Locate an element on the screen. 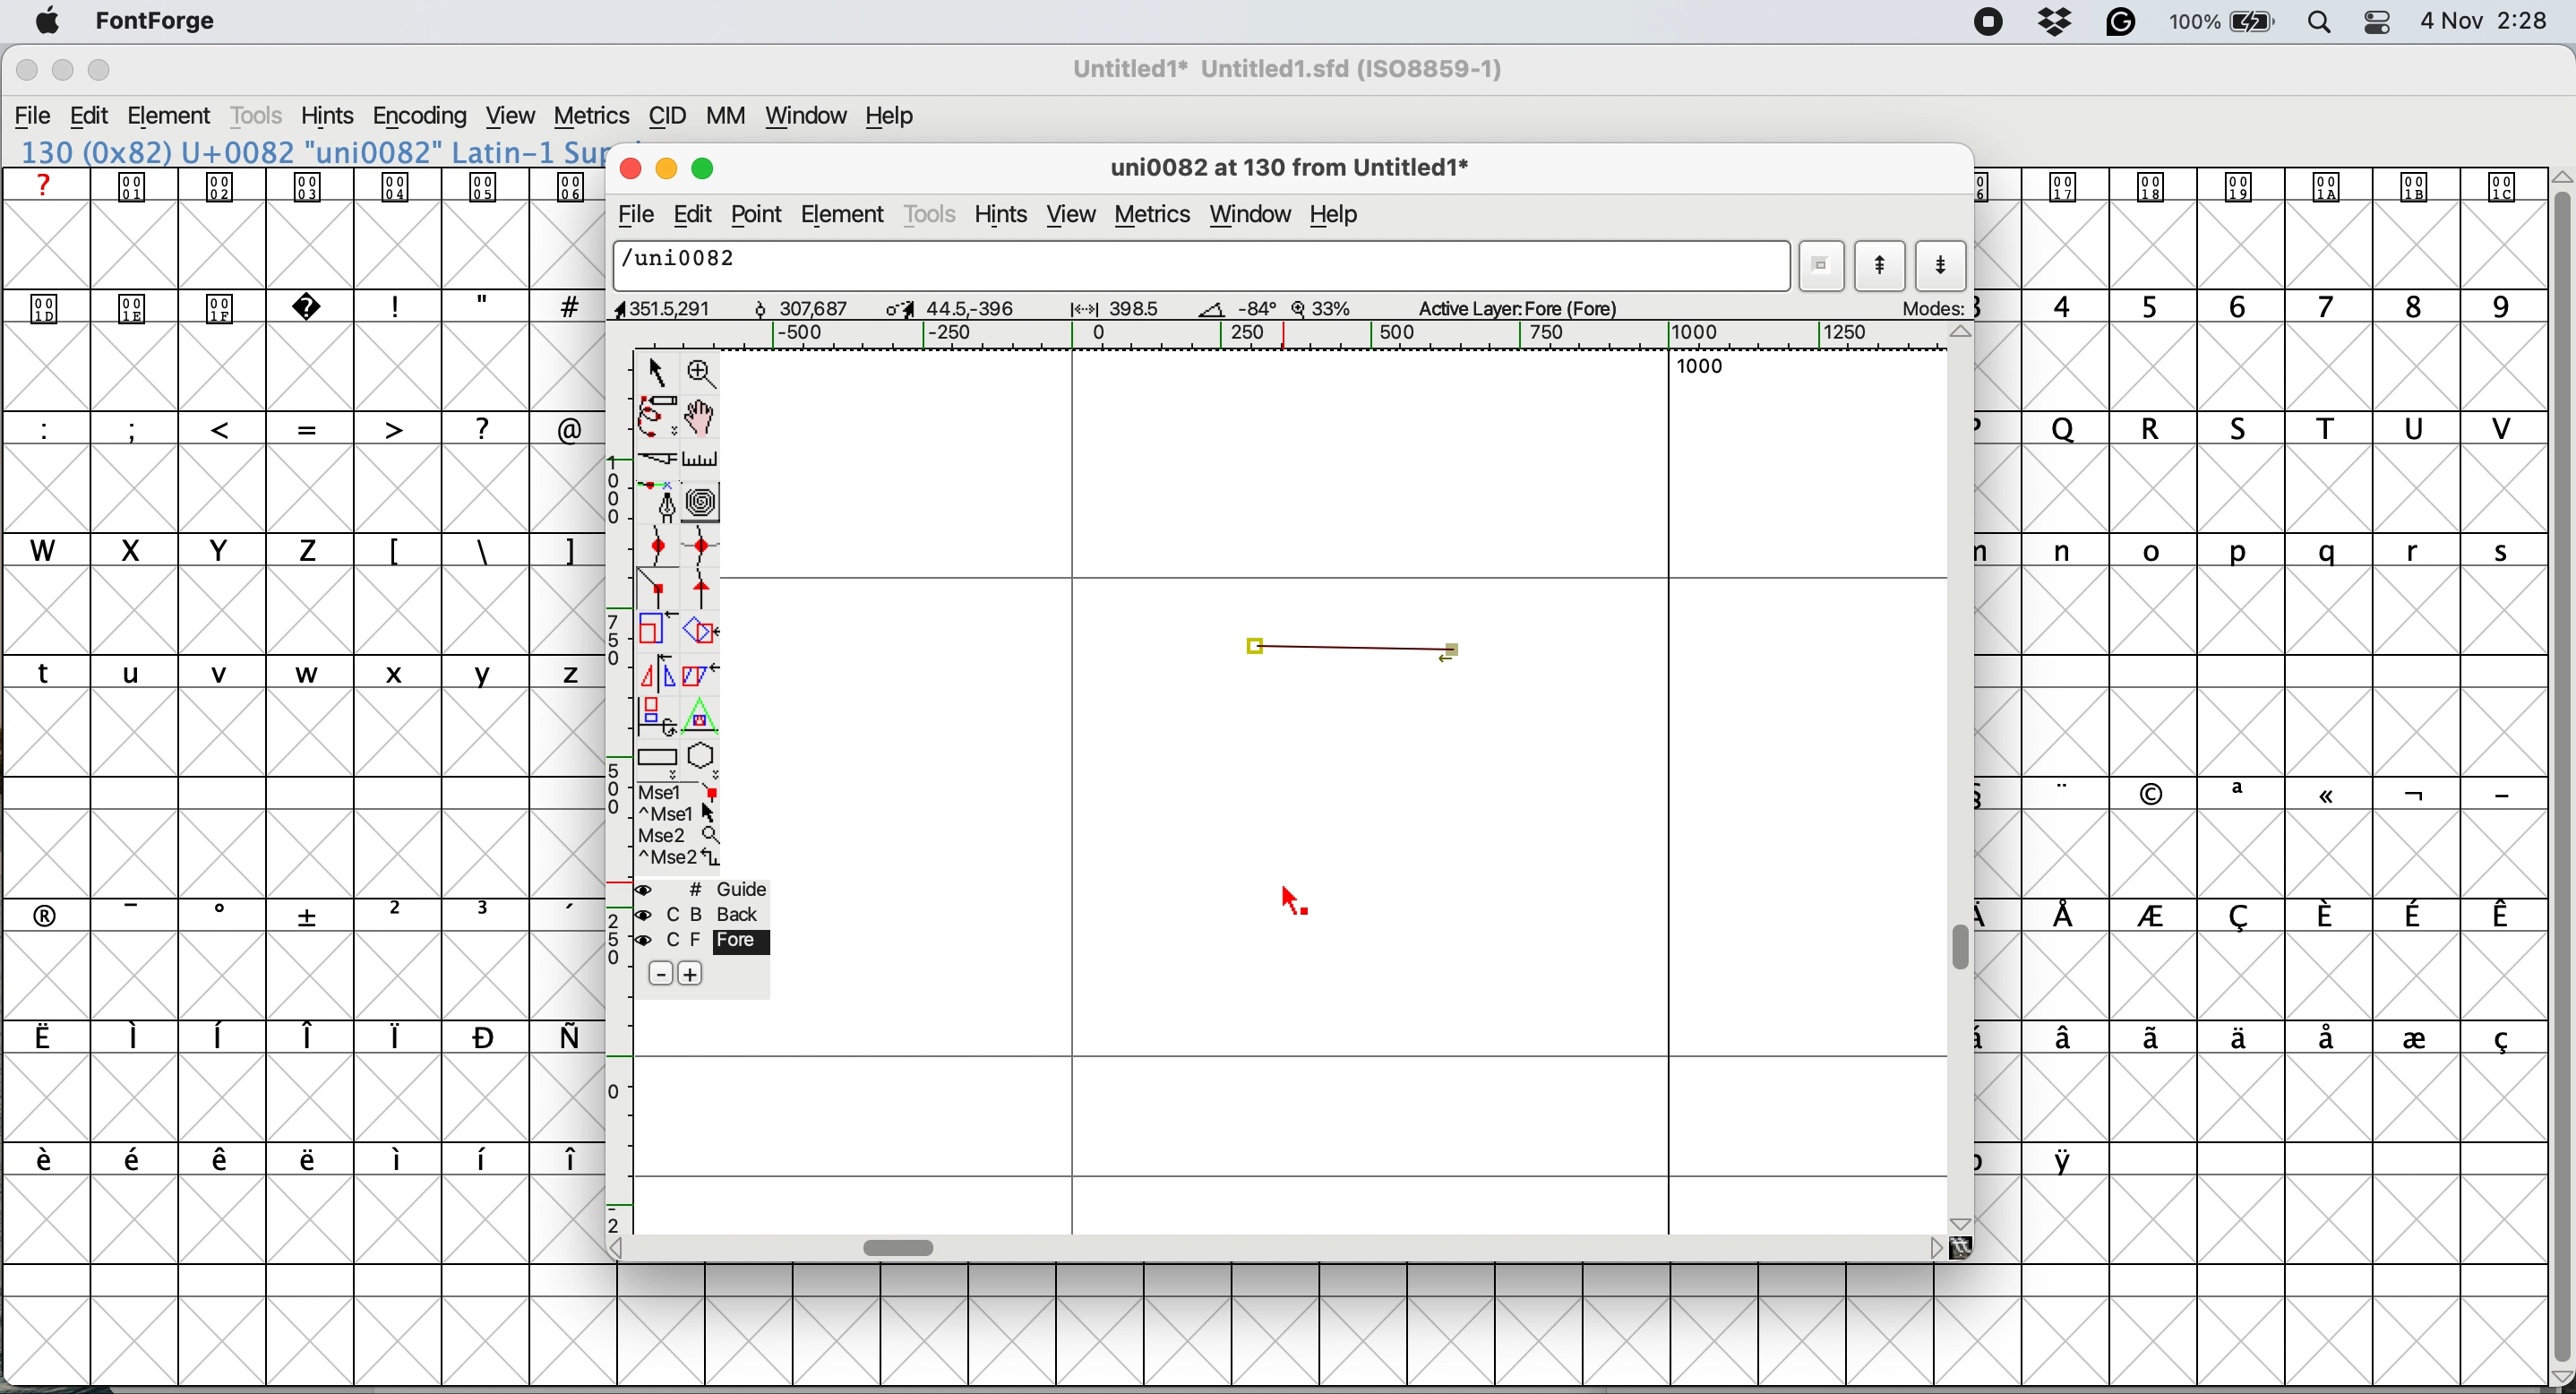 The image size is (2576, 1394). dimensions is located at coordinates (929, 307).